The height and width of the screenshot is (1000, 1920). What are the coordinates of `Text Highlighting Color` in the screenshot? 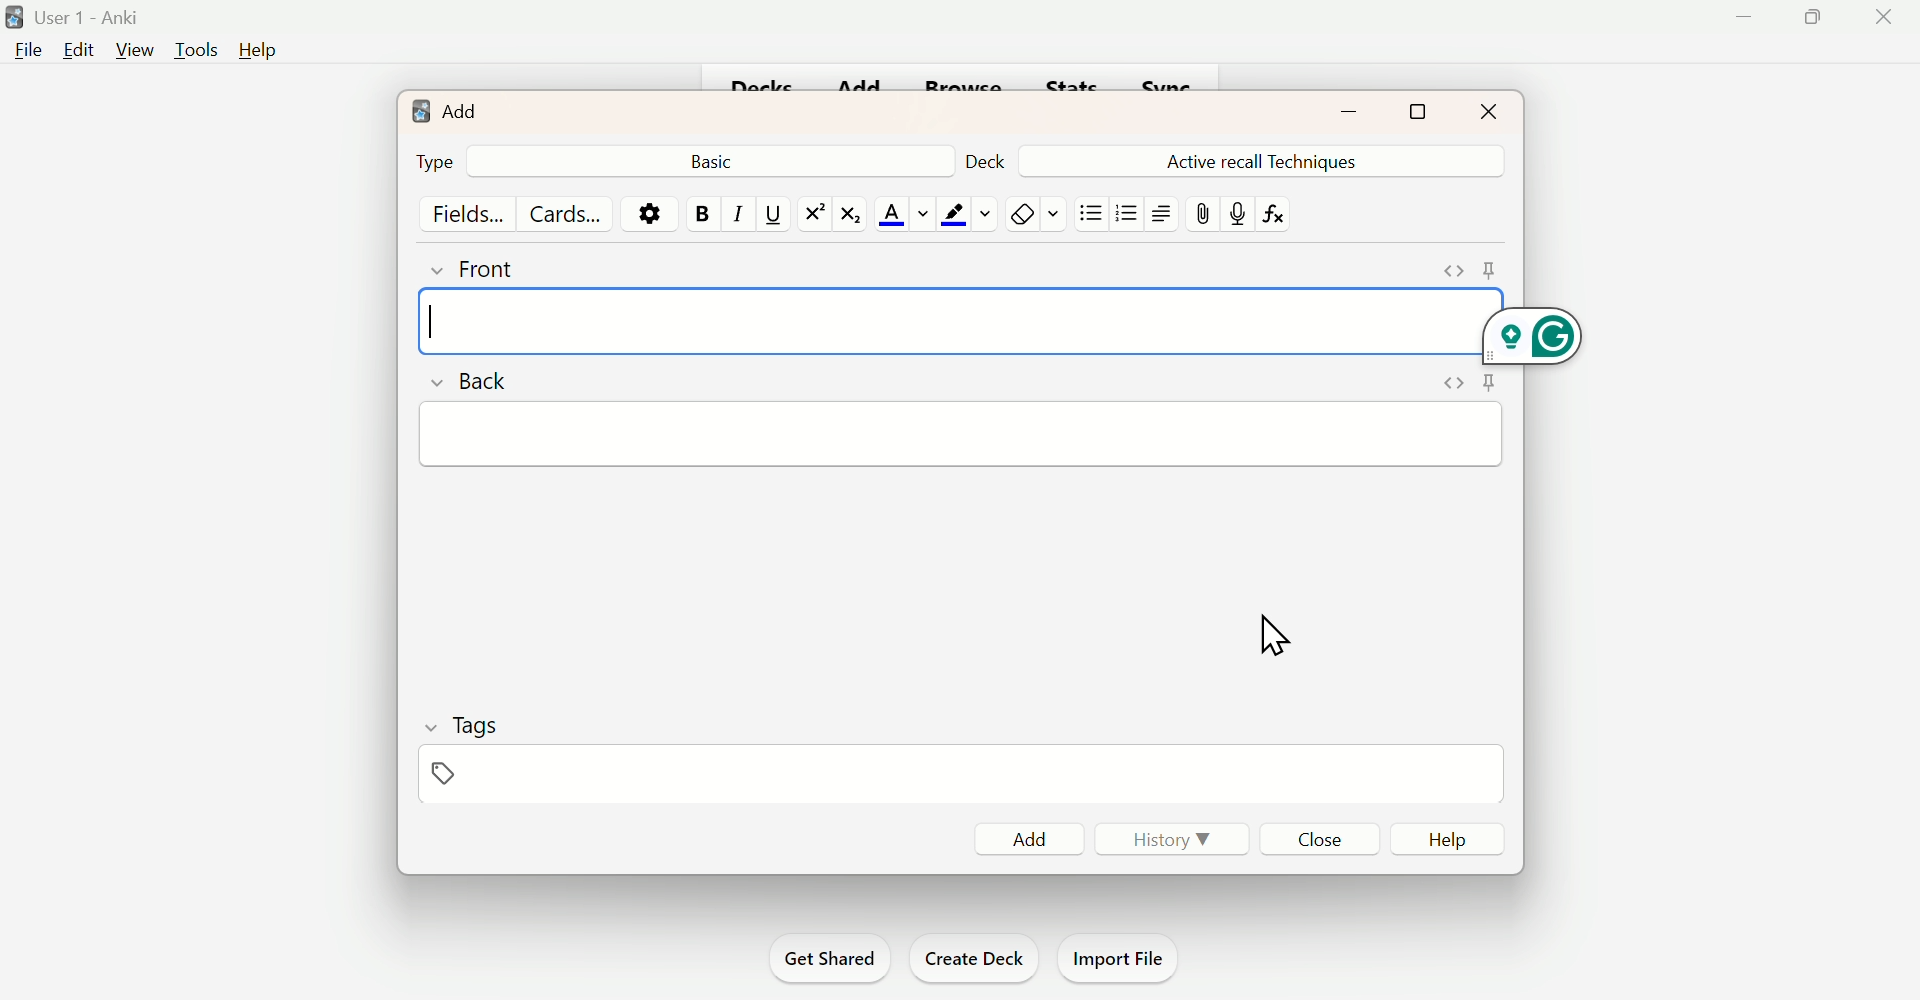 It's located at (964, 212).